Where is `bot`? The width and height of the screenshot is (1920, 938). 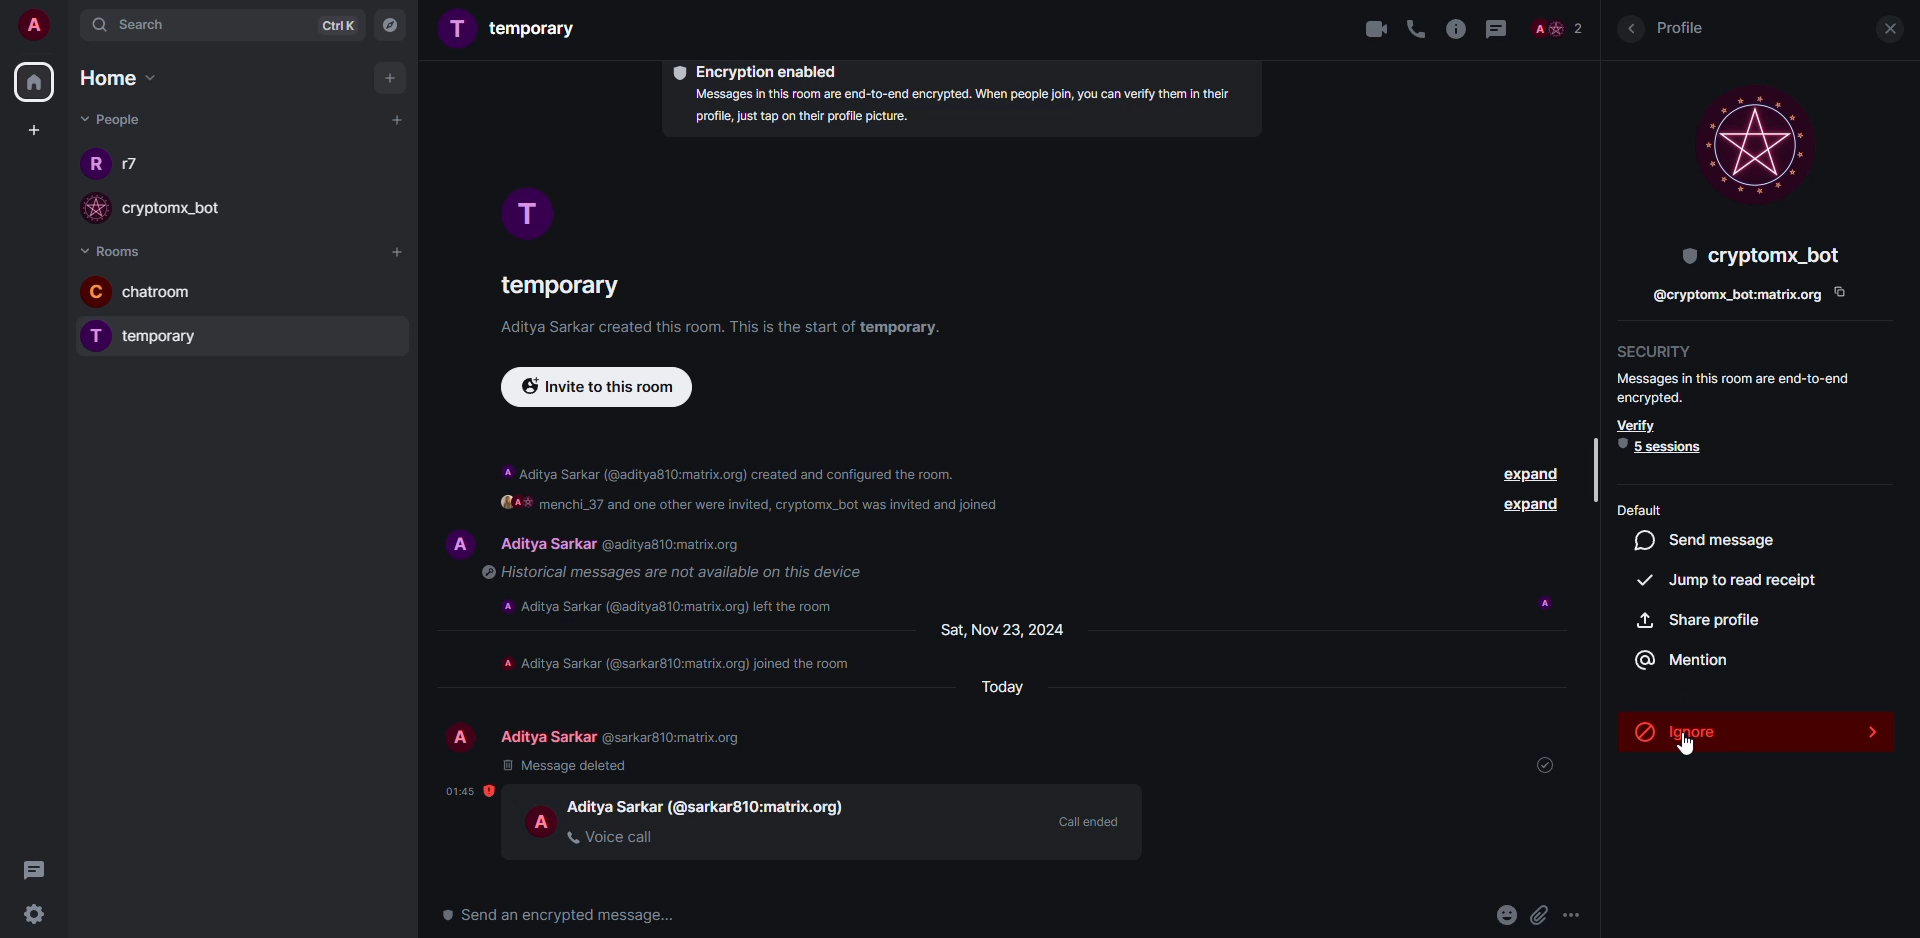
bot is located at coordinates (1757, 254).